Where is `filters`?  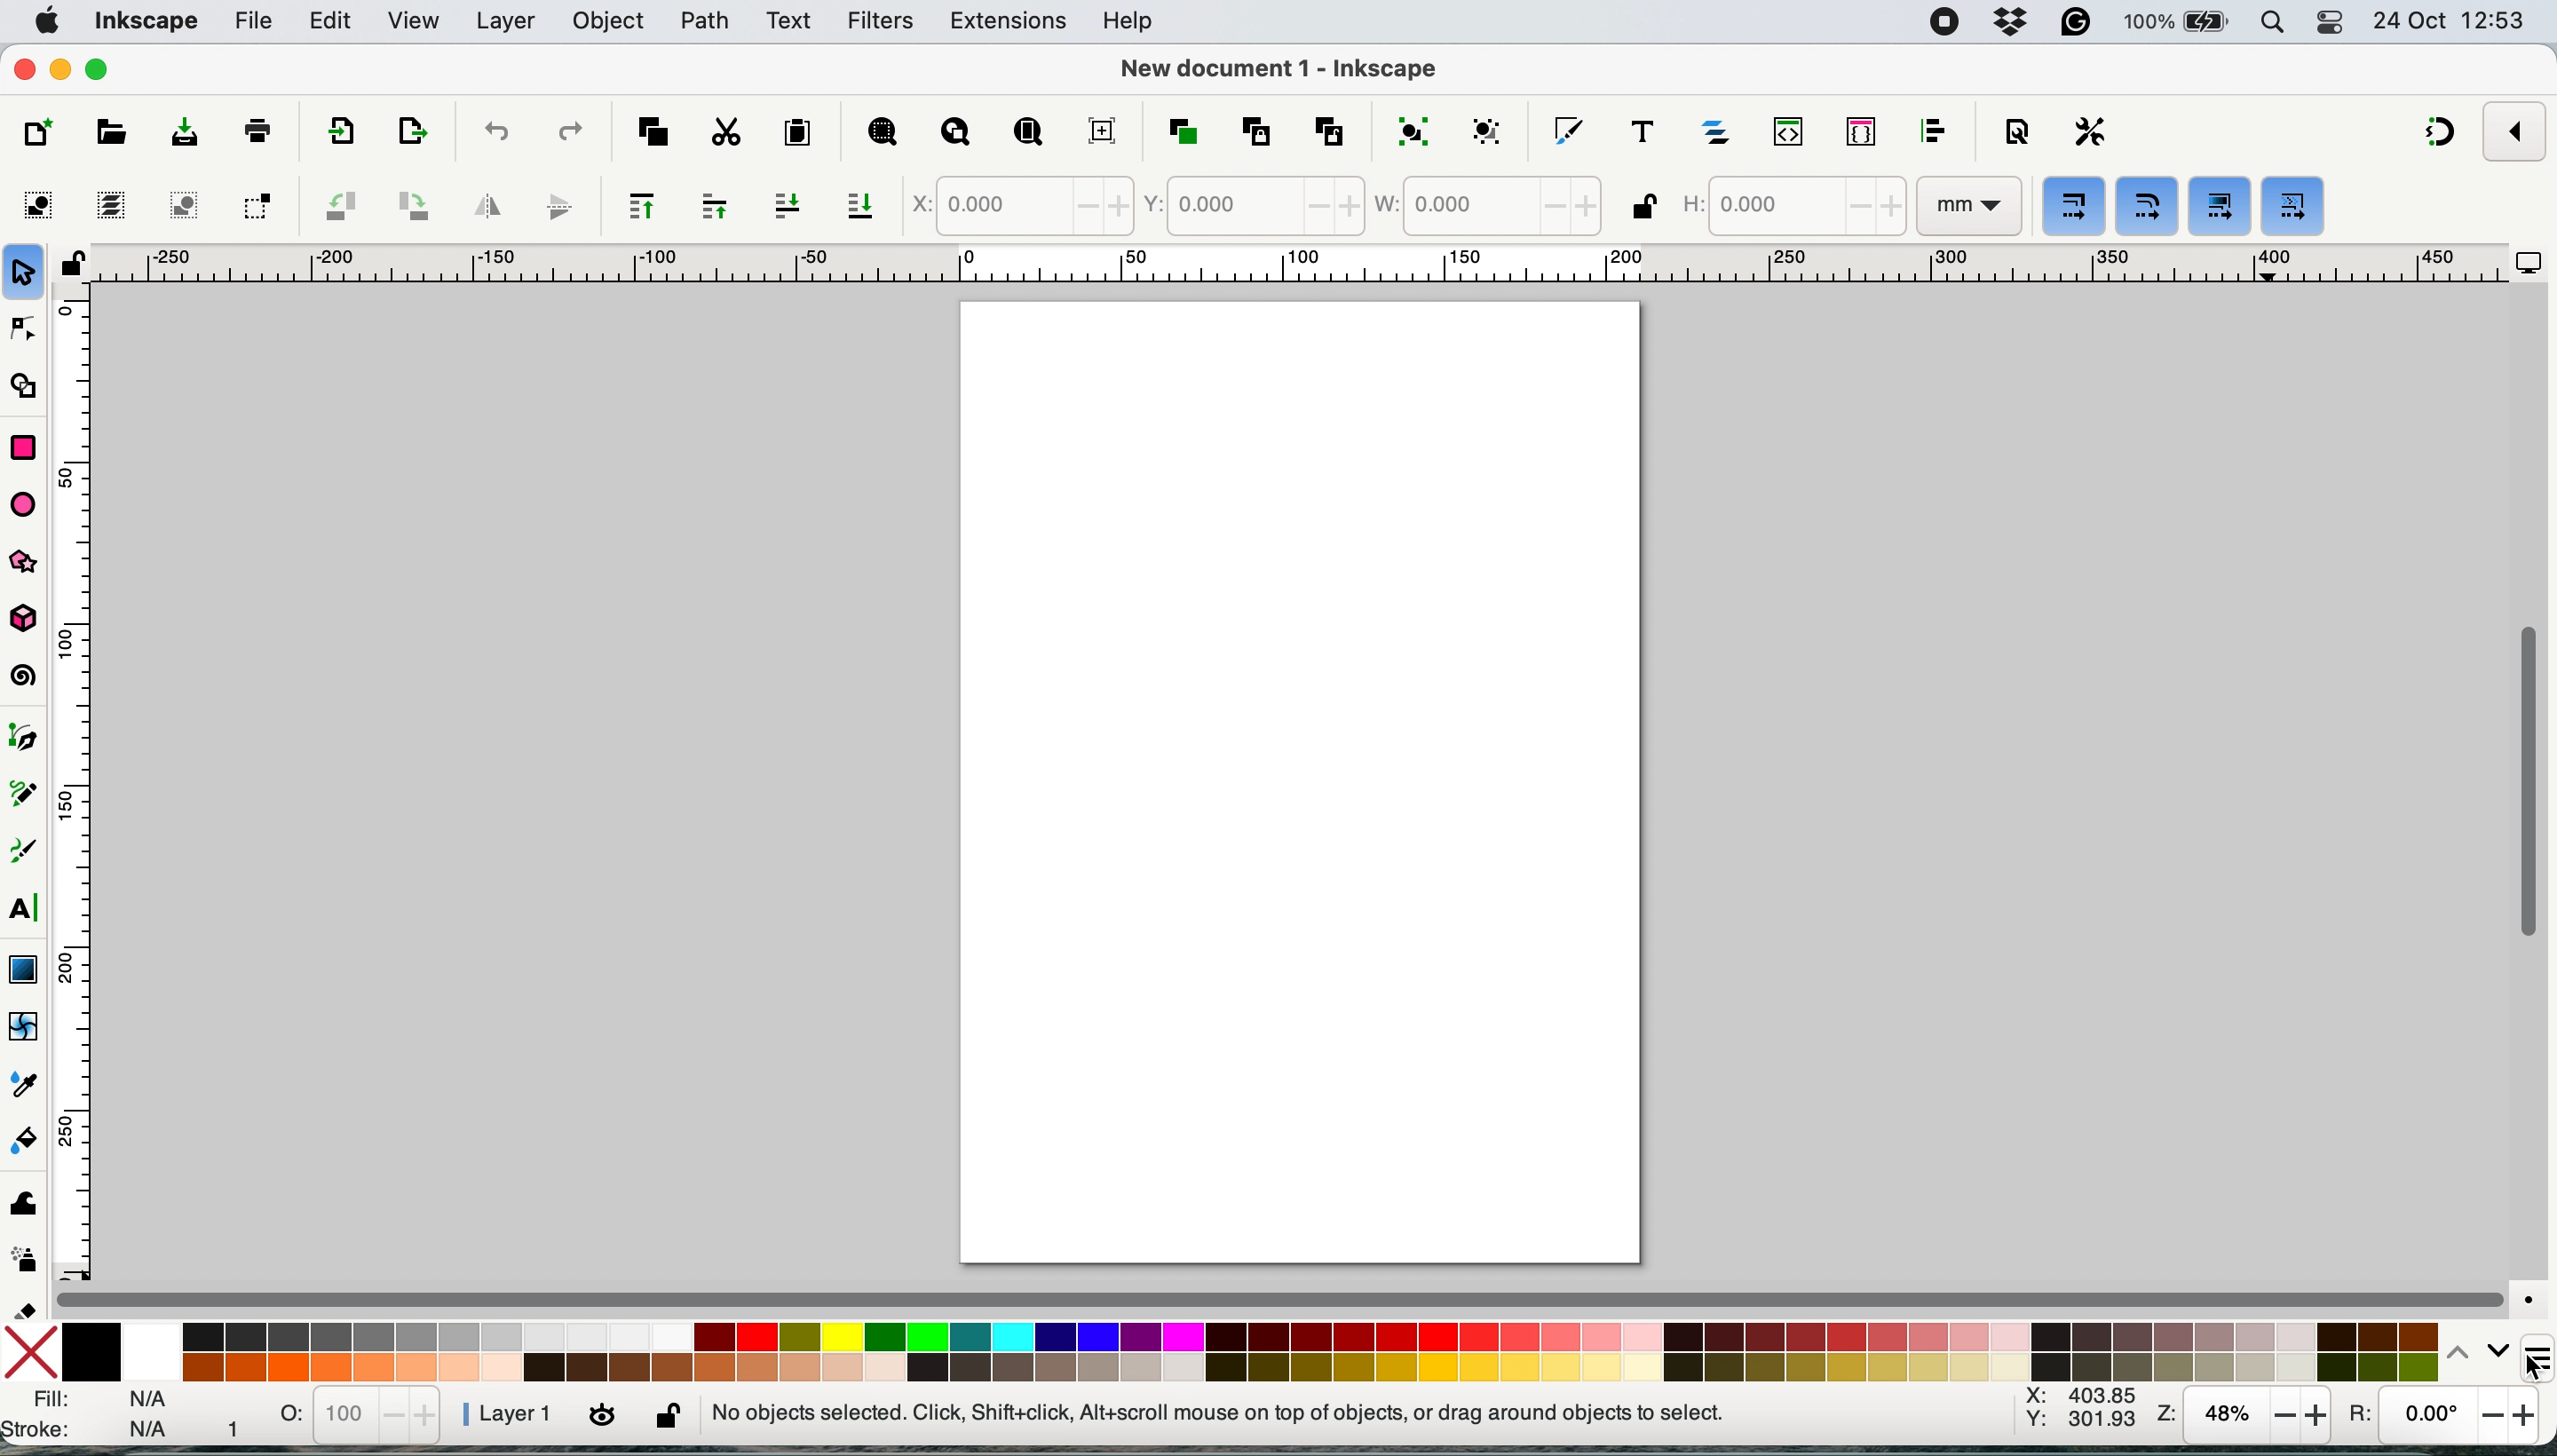
filters is located at coordinates (883, 24).